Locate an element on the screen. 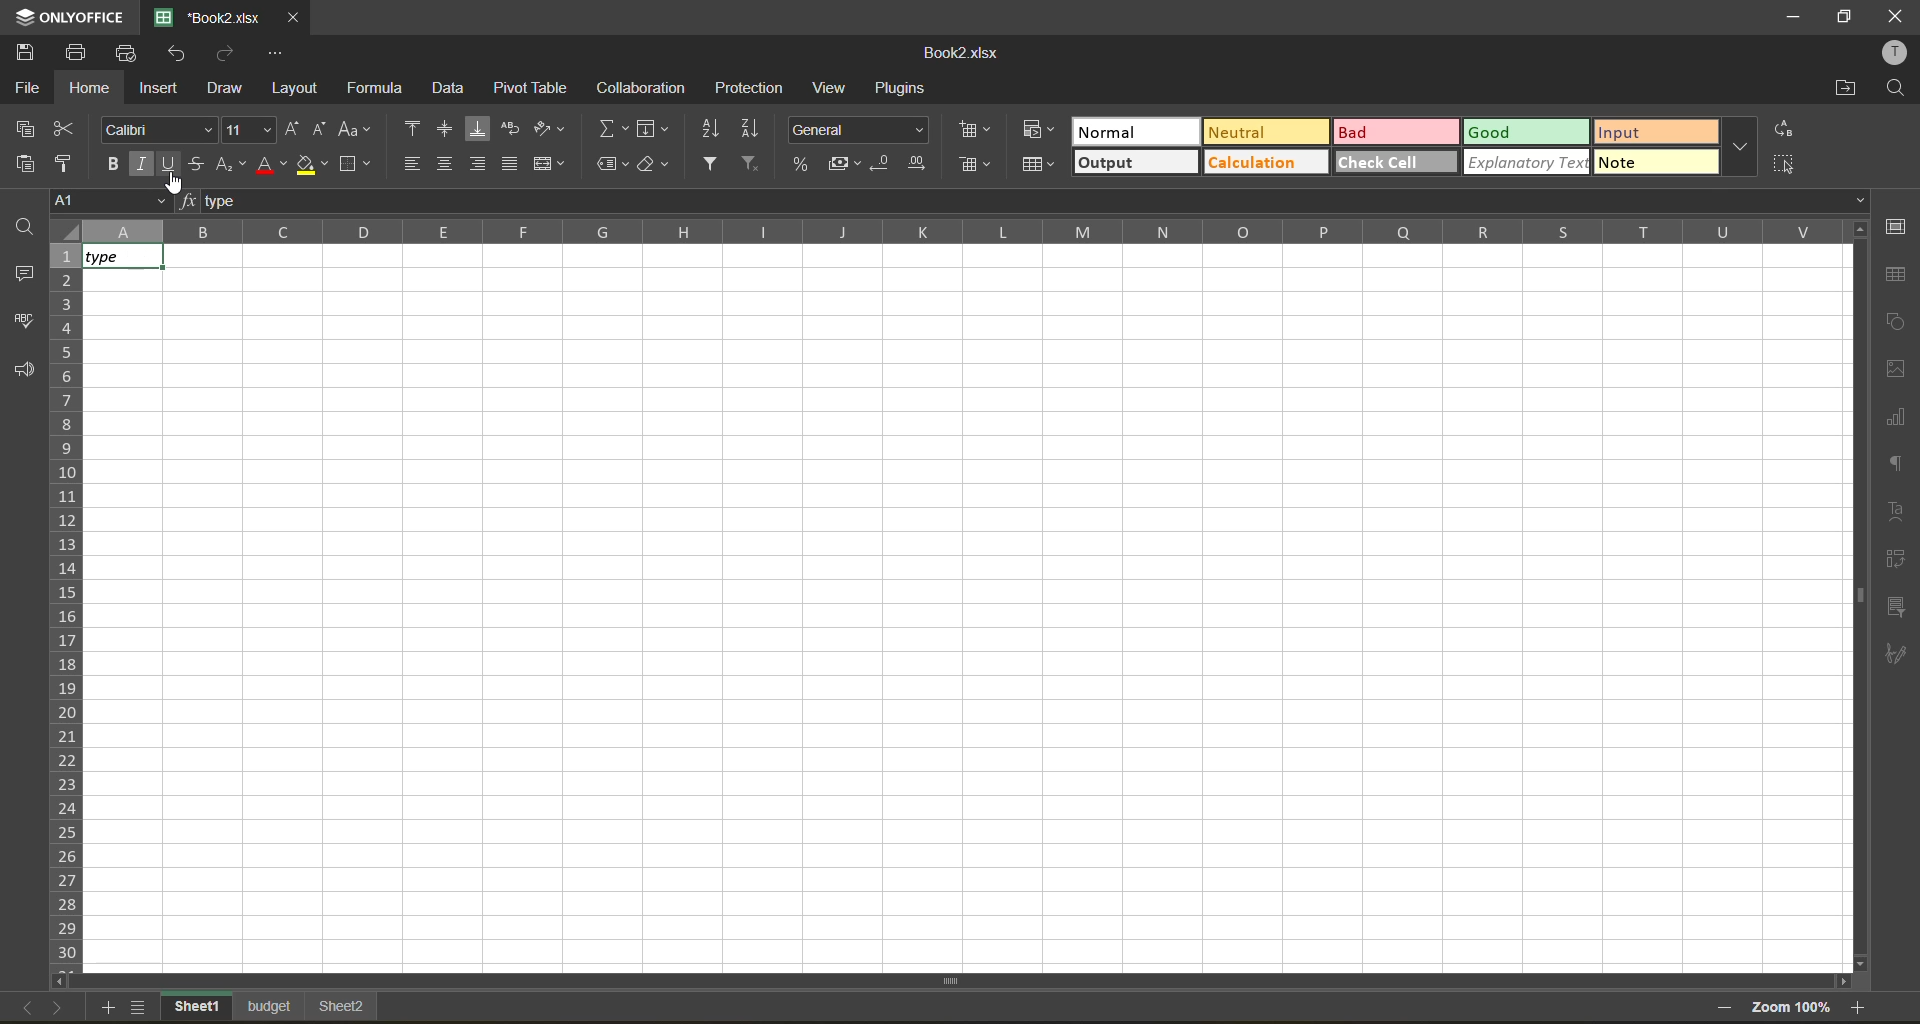 This screenshot has height=1024, width=1920. home is located at coordinates (89, 89).